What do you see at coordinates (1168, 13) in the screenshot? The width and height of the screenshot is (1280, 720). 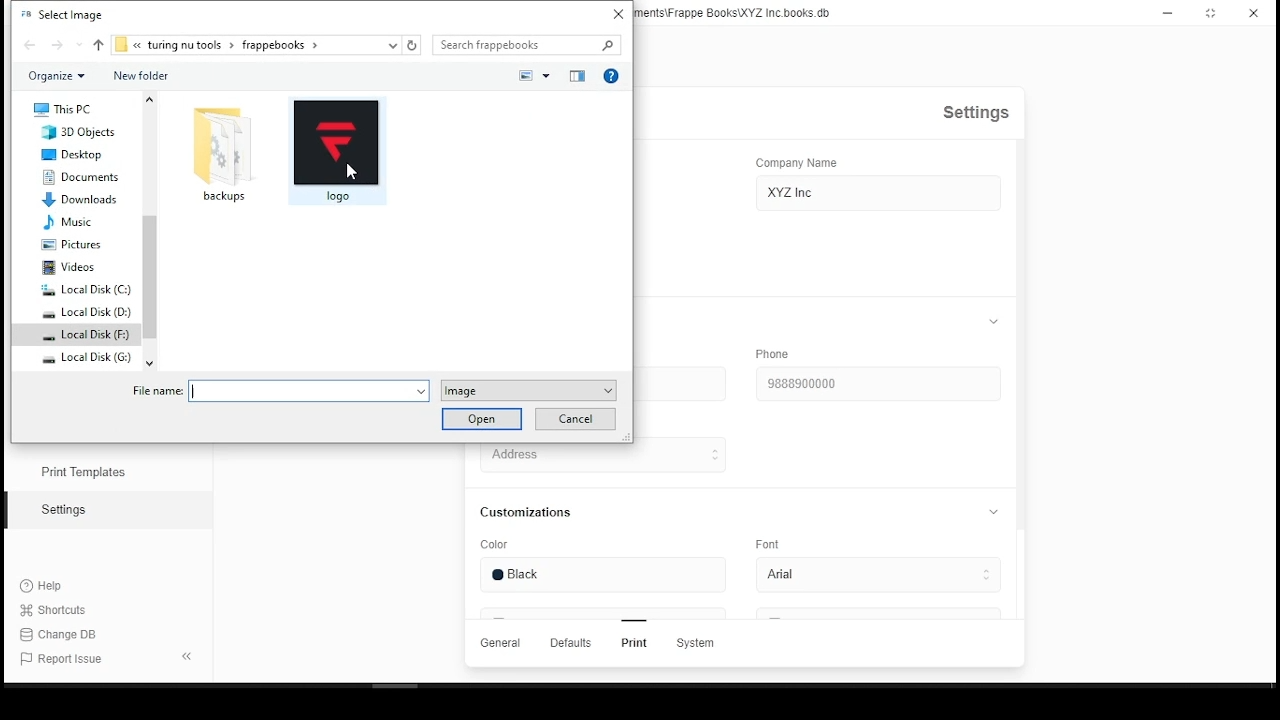 I see `minimize` at bounding box center [1168, 13].